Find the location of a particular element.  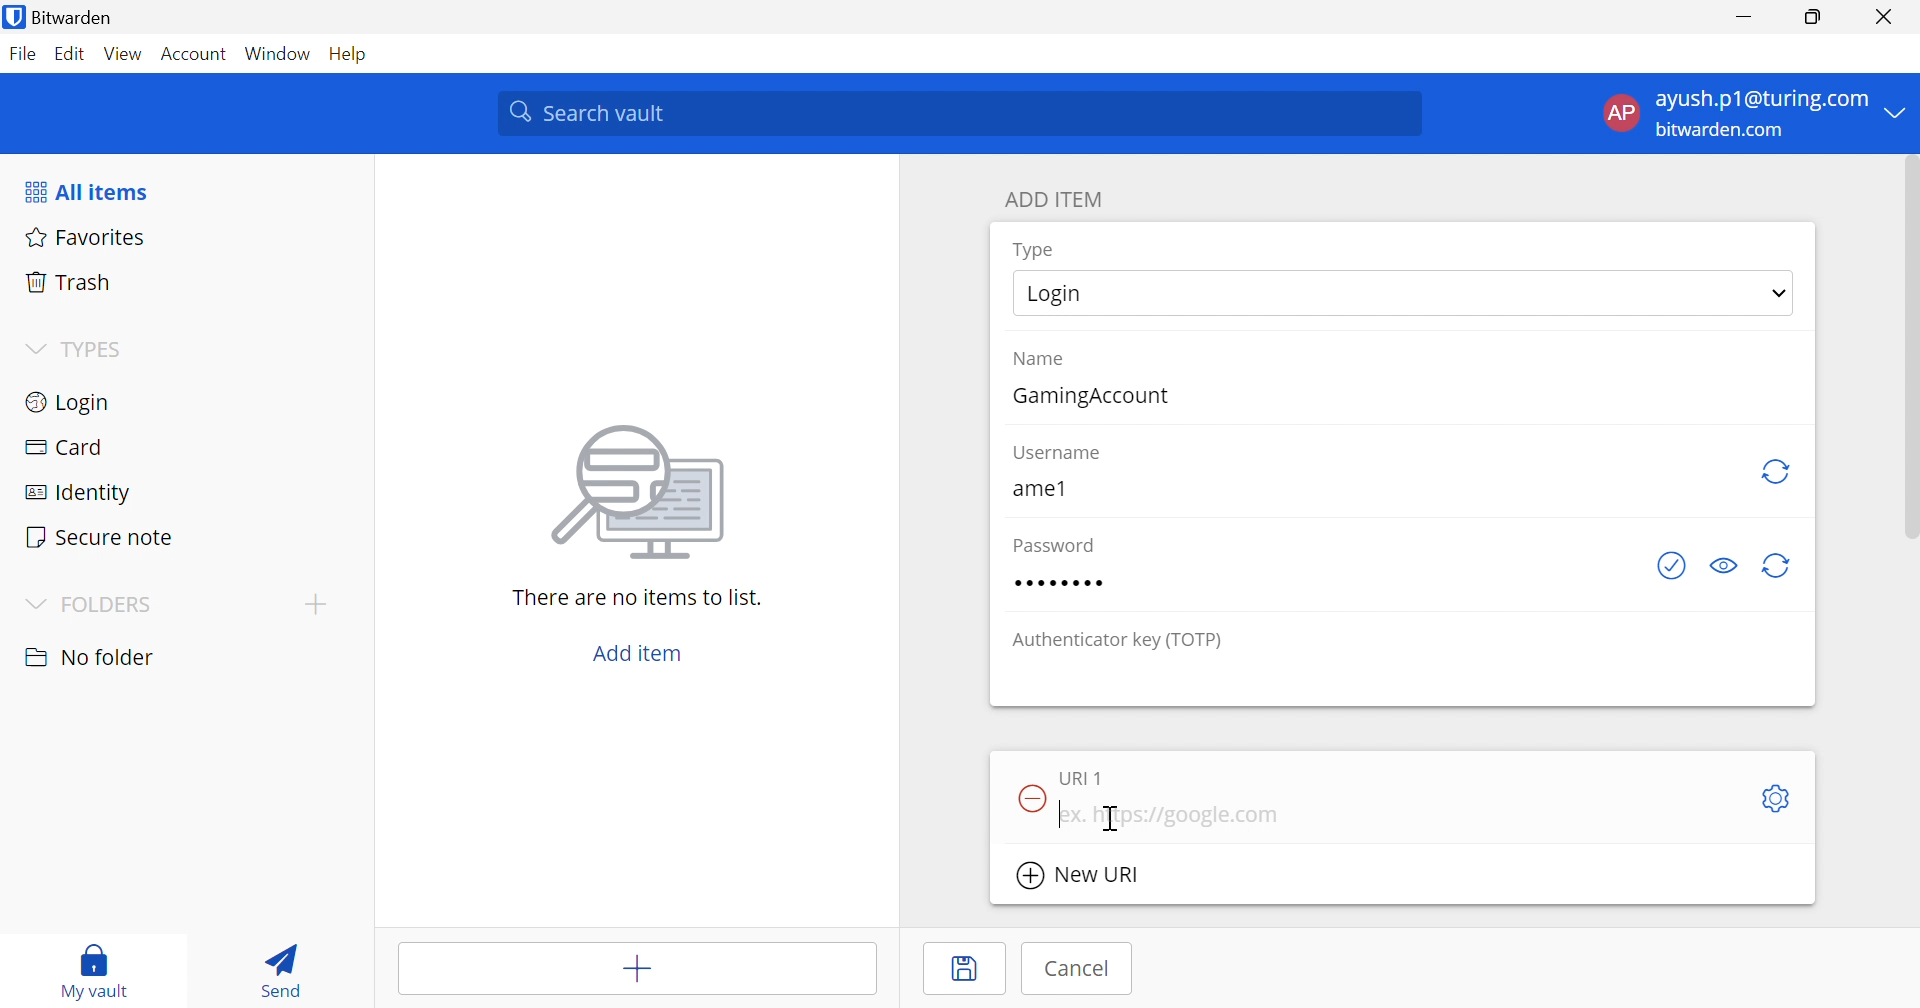

My vault is located at coordinates (92, 967).